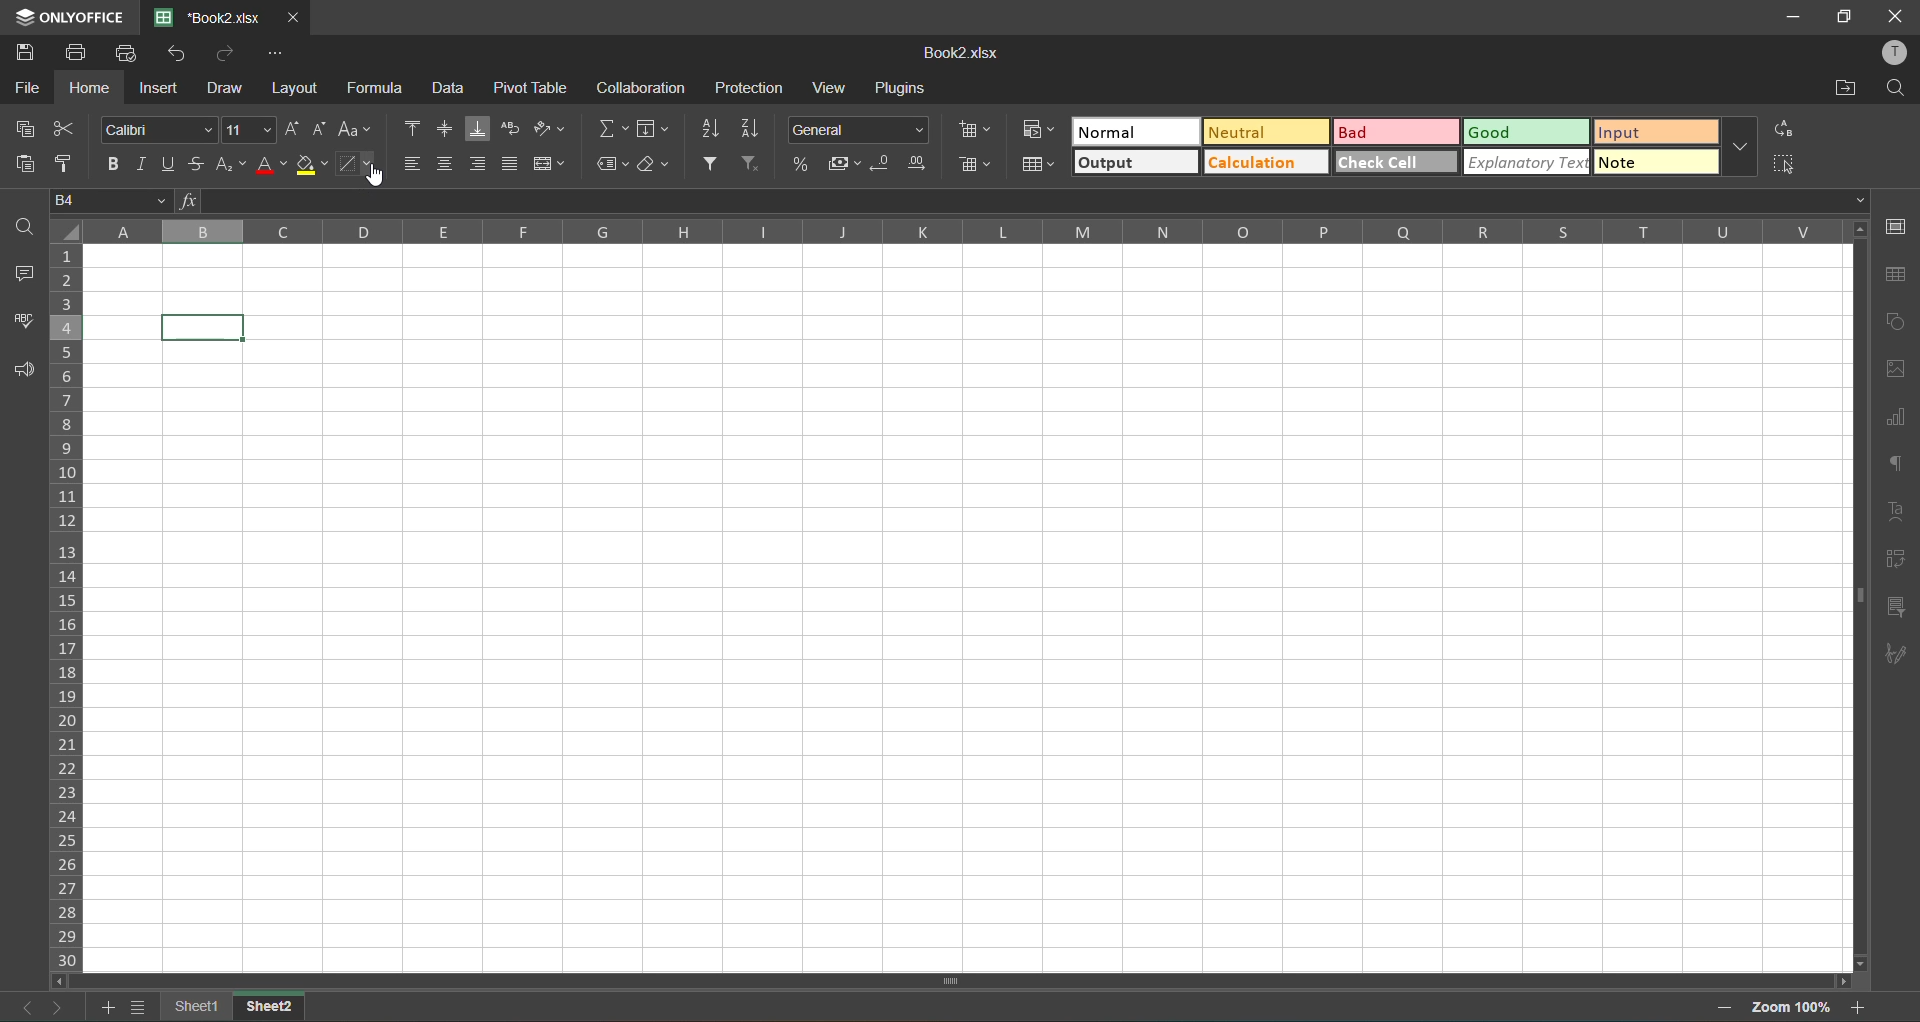  Describe the element at coordinates (72, 603) in the screenshot. I see `row numbers` at that location.